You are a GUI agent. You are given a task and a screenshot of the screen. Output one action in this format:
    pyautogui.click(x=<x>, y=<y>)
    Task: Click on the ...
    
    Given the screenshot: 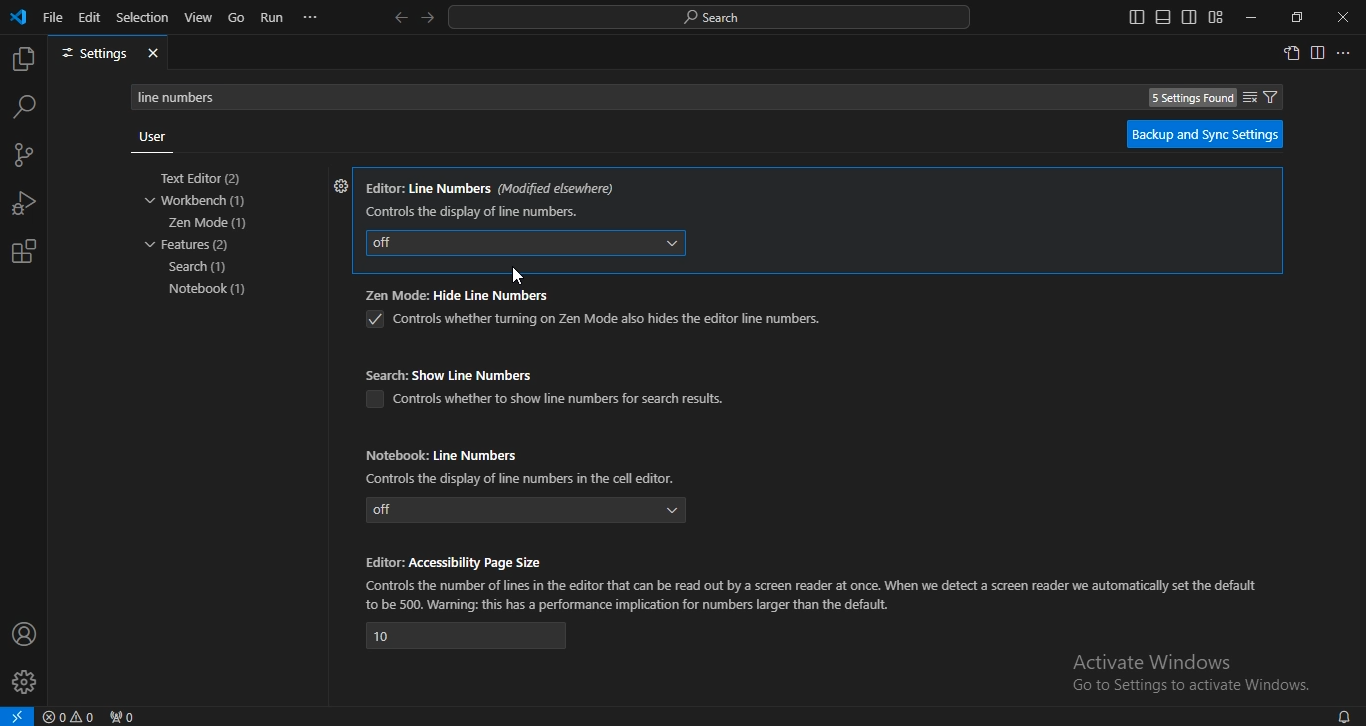 What is the action you would take?
    pyautogui.click(x=1345, y=54)
    